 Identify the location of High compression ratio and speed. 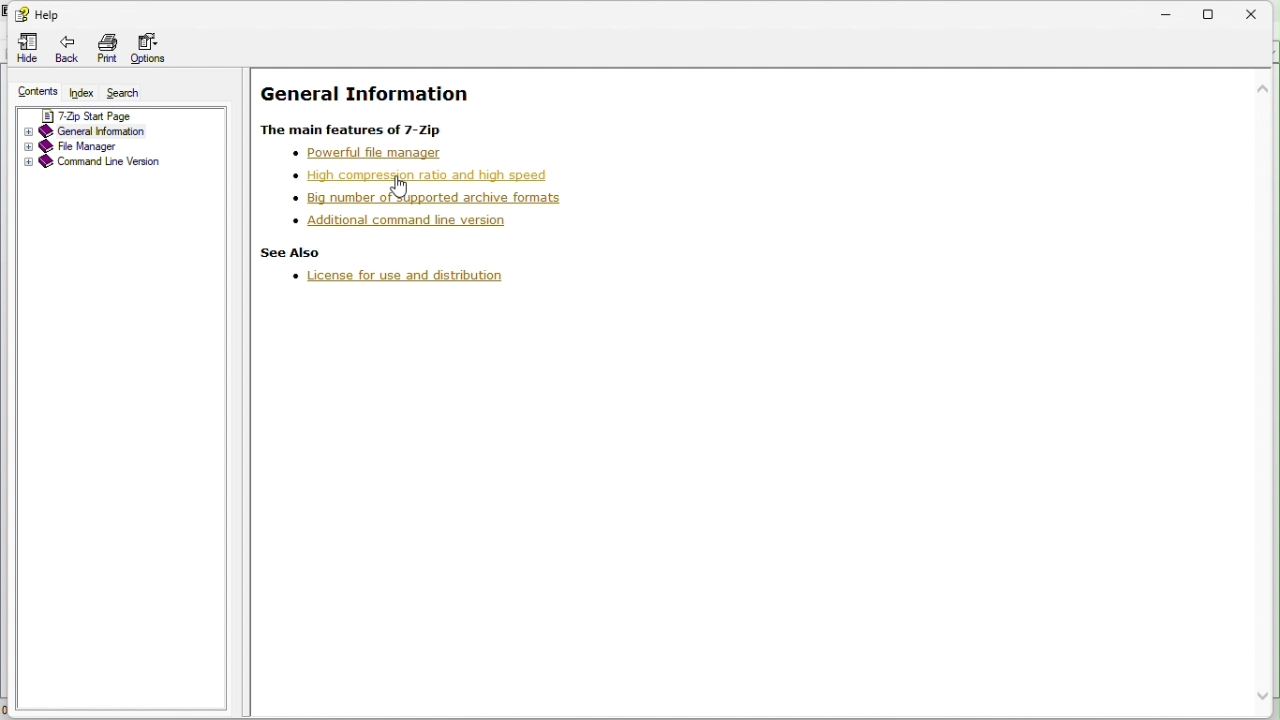
(404, 175).